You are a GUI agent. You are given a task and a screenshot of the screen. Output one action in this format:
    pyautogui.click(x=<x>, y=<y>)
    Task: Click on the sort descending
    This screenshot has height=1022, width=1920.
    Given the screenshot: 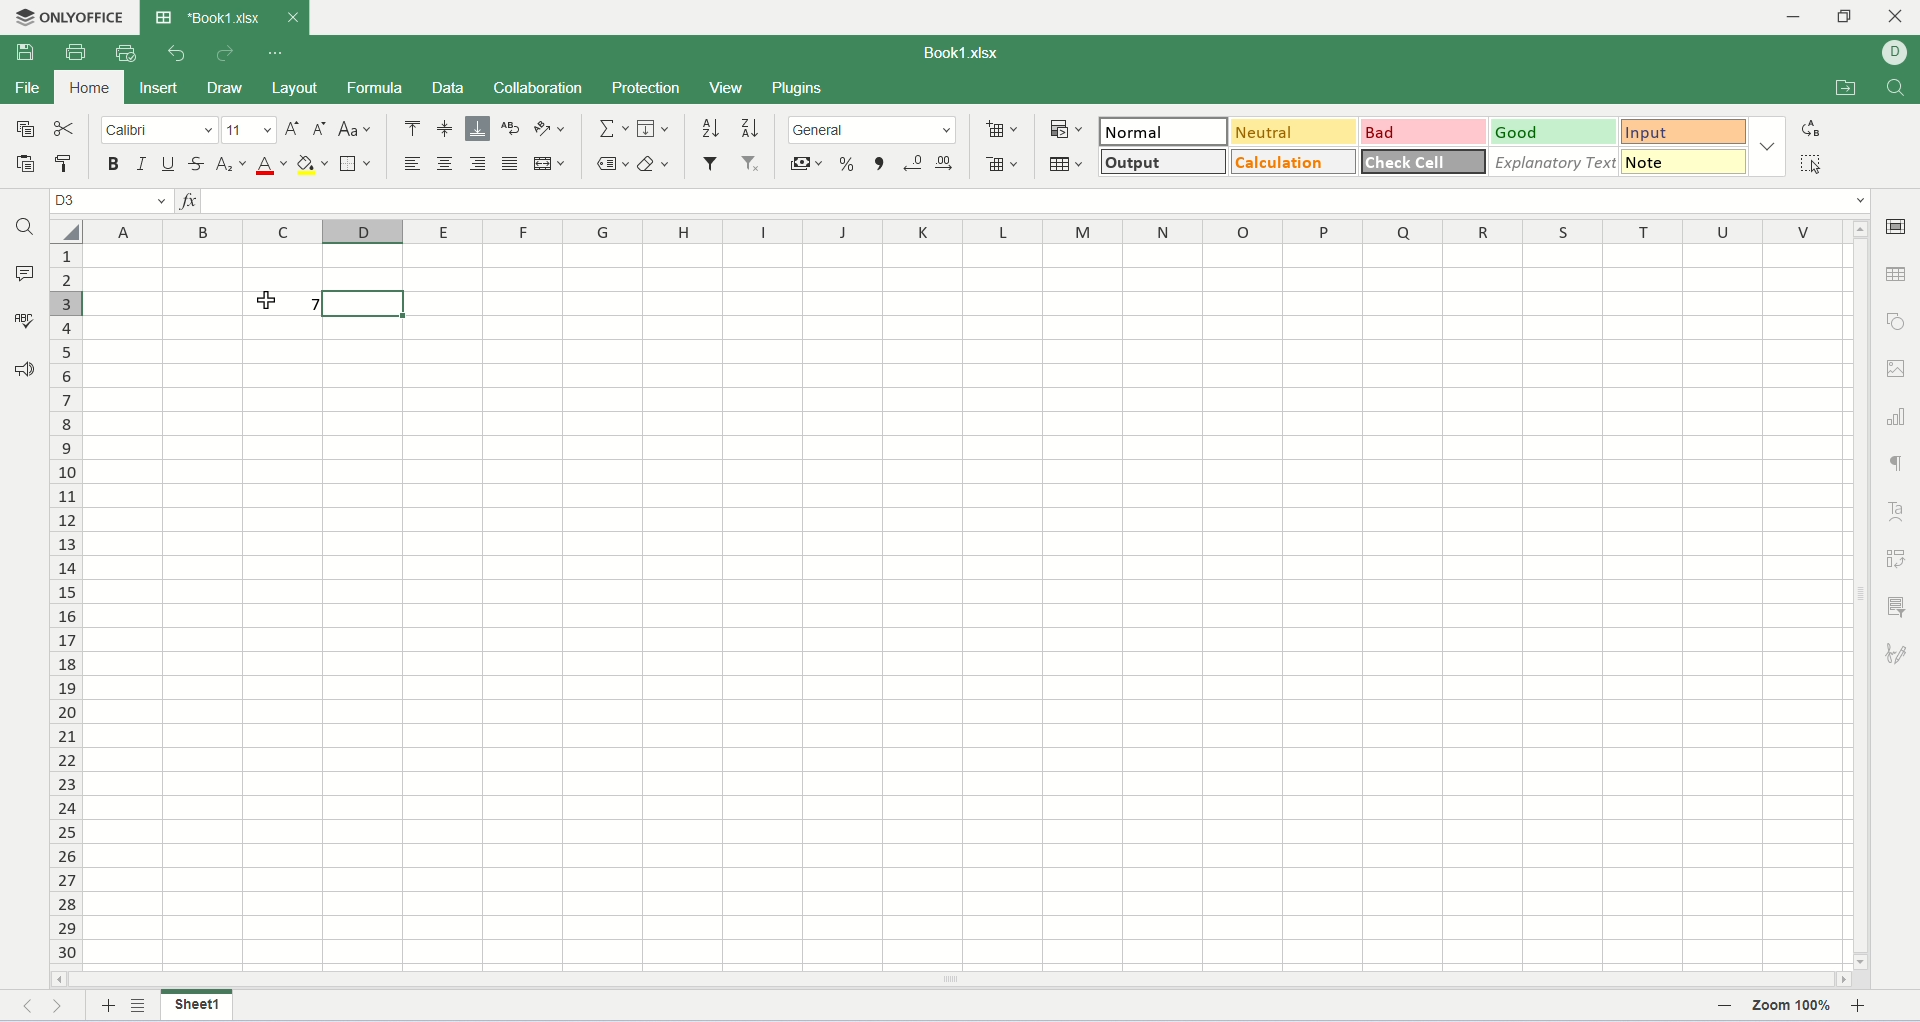 What is the action you would take?
    pyautogui.click(x=749, y=128)
    